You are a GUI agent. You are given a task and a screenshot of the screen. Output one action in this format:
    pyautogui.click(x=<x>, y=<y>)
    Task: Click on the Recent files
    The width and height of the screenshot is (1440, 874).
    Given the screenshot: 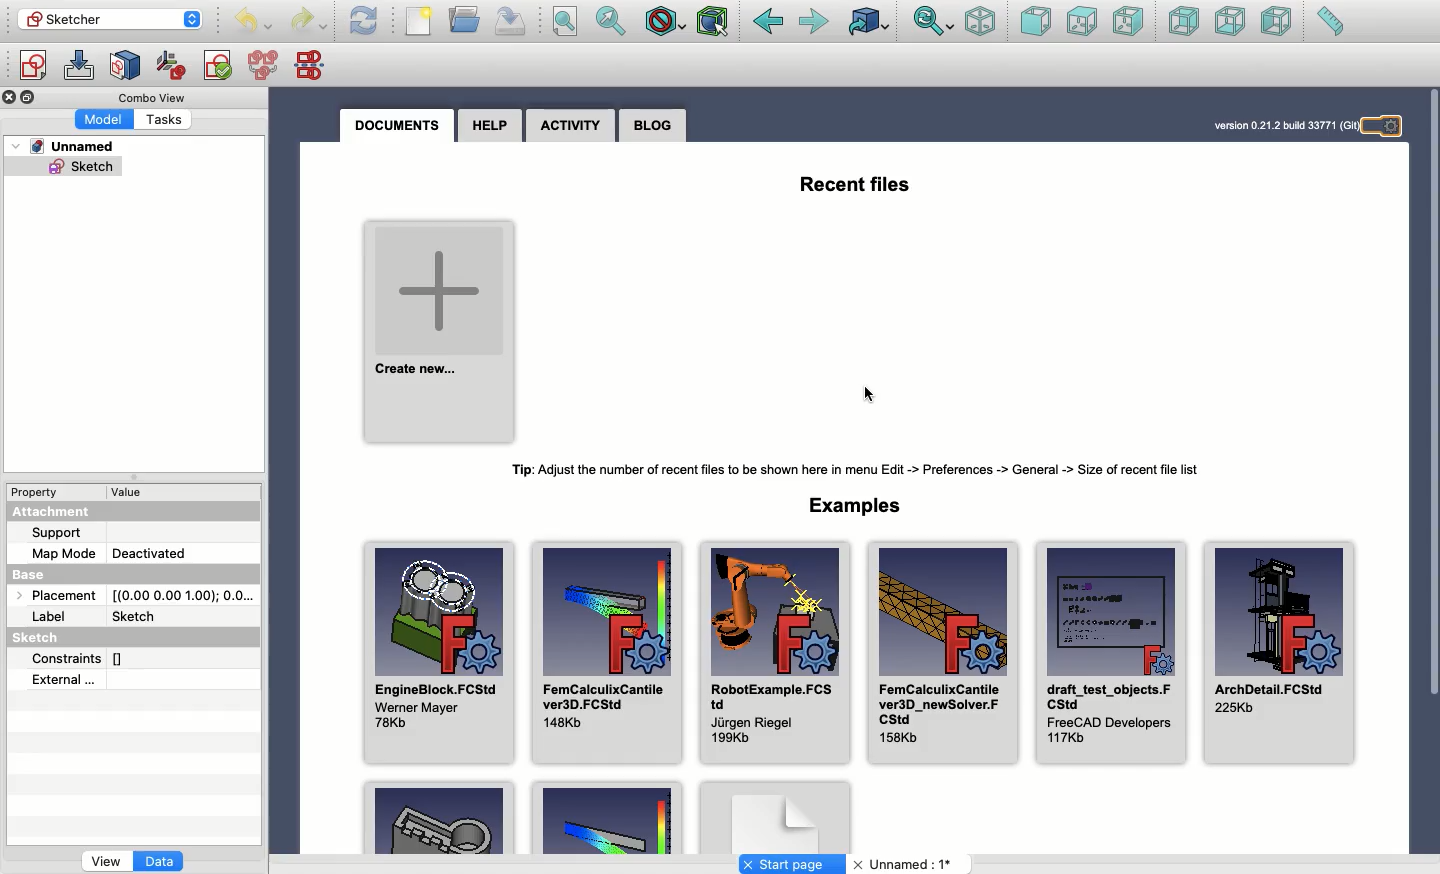 What is the action you would take?
    pyautogui.click(x=857, y=188)
    